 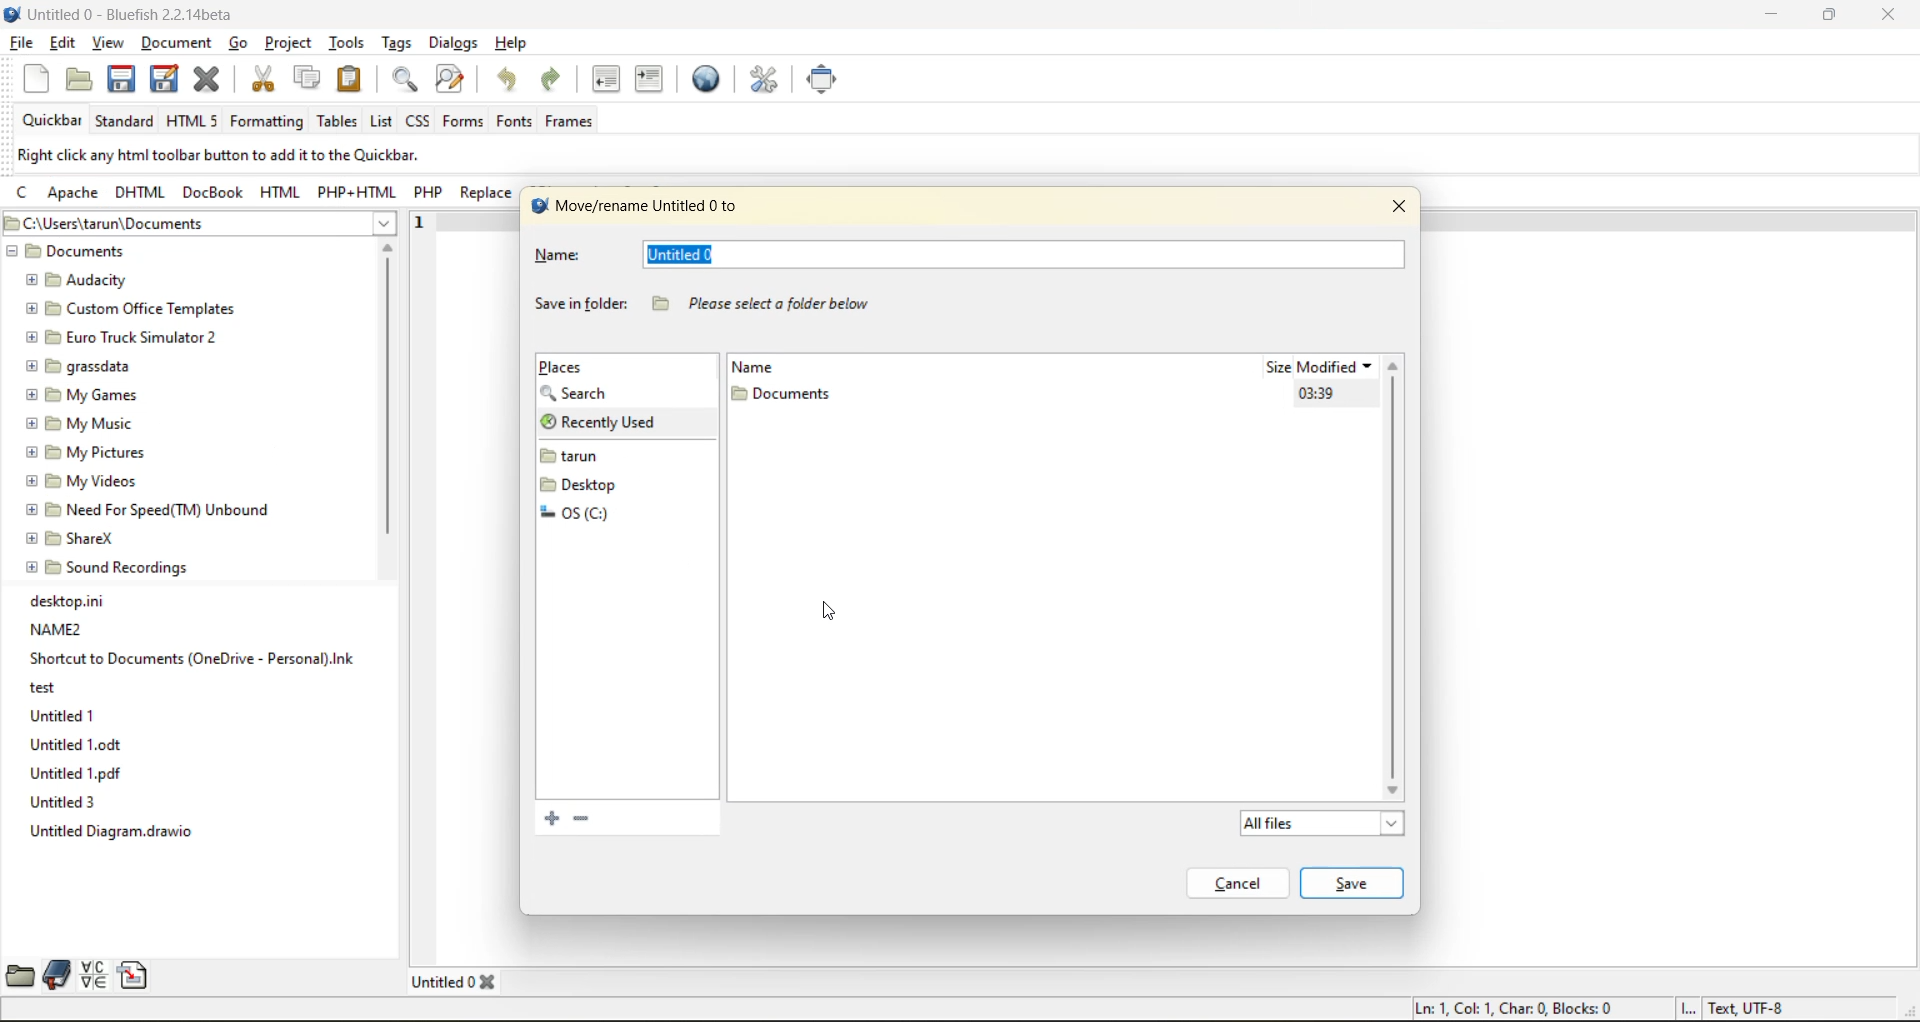 What do you see at coordinates (1835, 17) in the screenshot?
I see `maximize` at bounding box center [1835, 17].